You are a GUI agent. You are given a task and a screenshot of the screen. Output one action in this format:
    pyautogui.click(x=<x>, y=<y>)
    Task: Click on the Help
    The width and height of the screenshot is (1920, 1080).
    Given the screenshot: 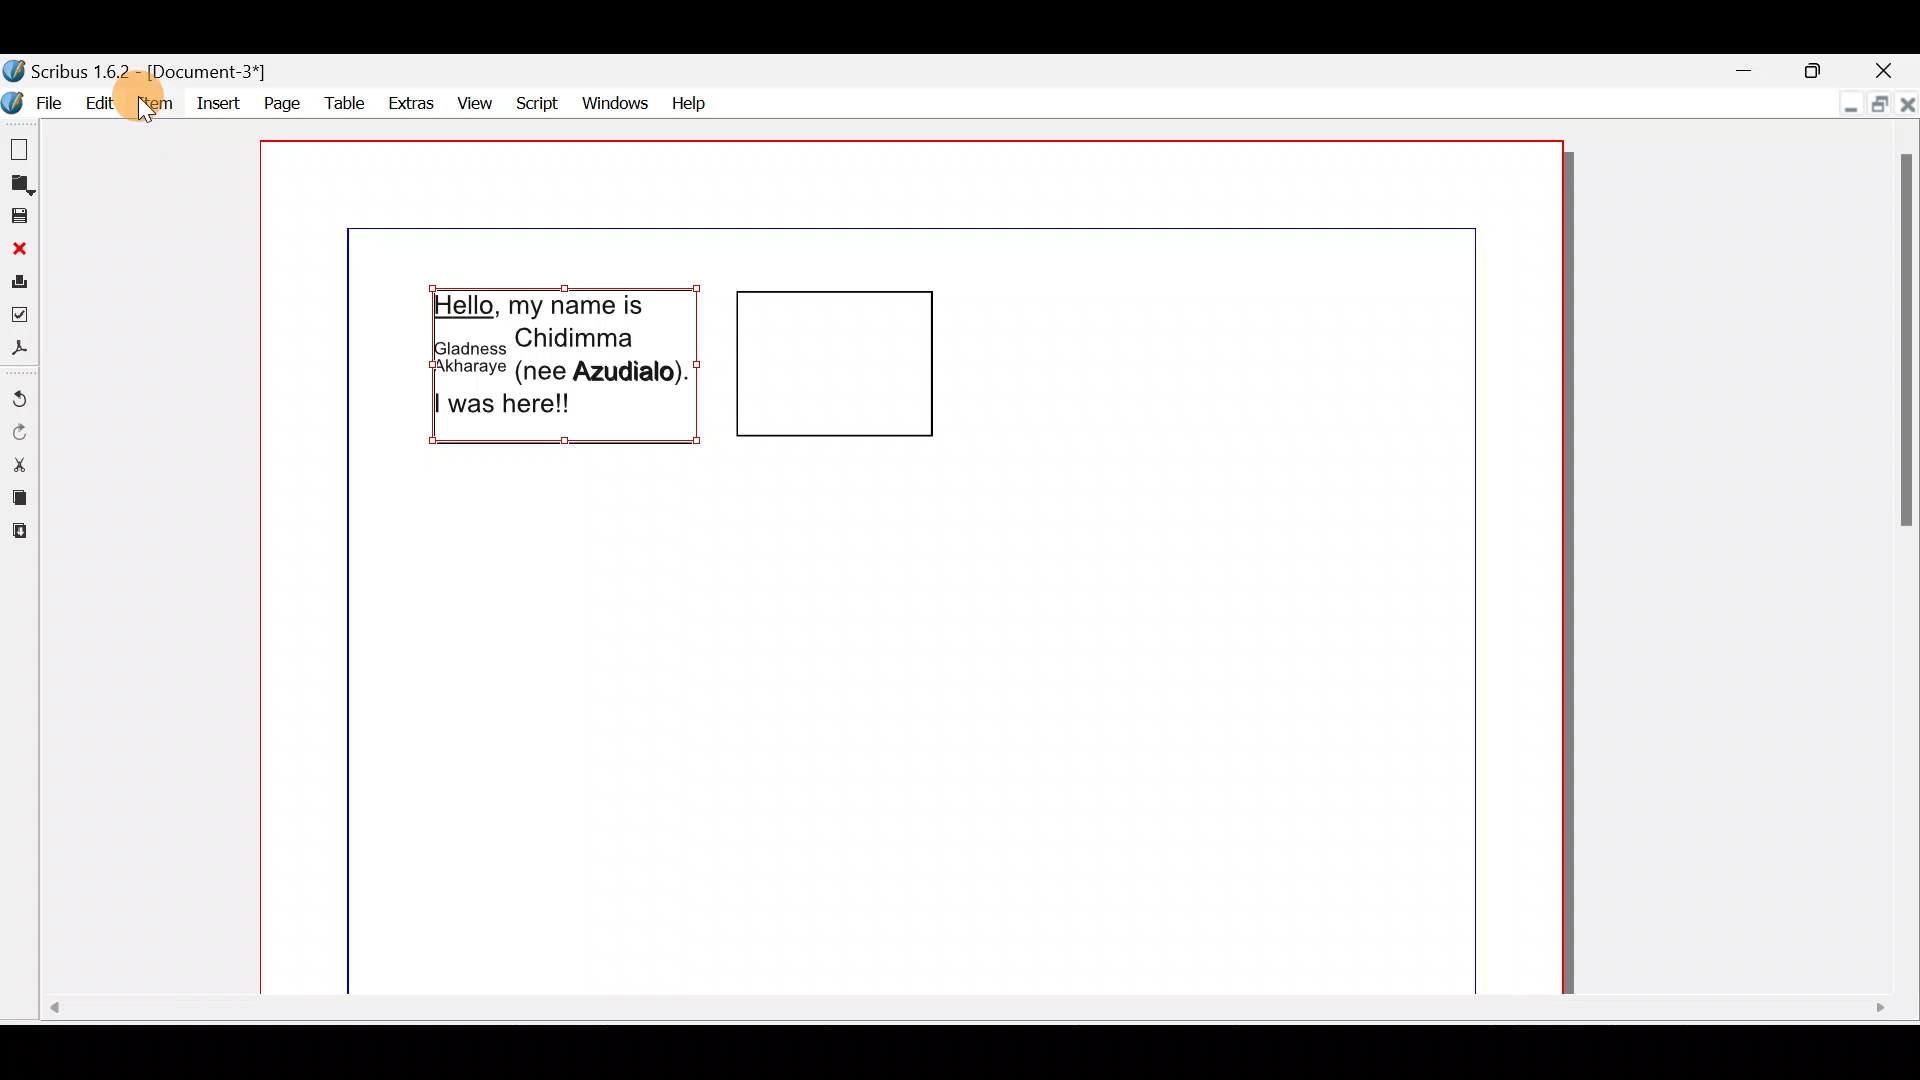 What is the action you would take?
    pyautogui.click(x=691, y=101)
    